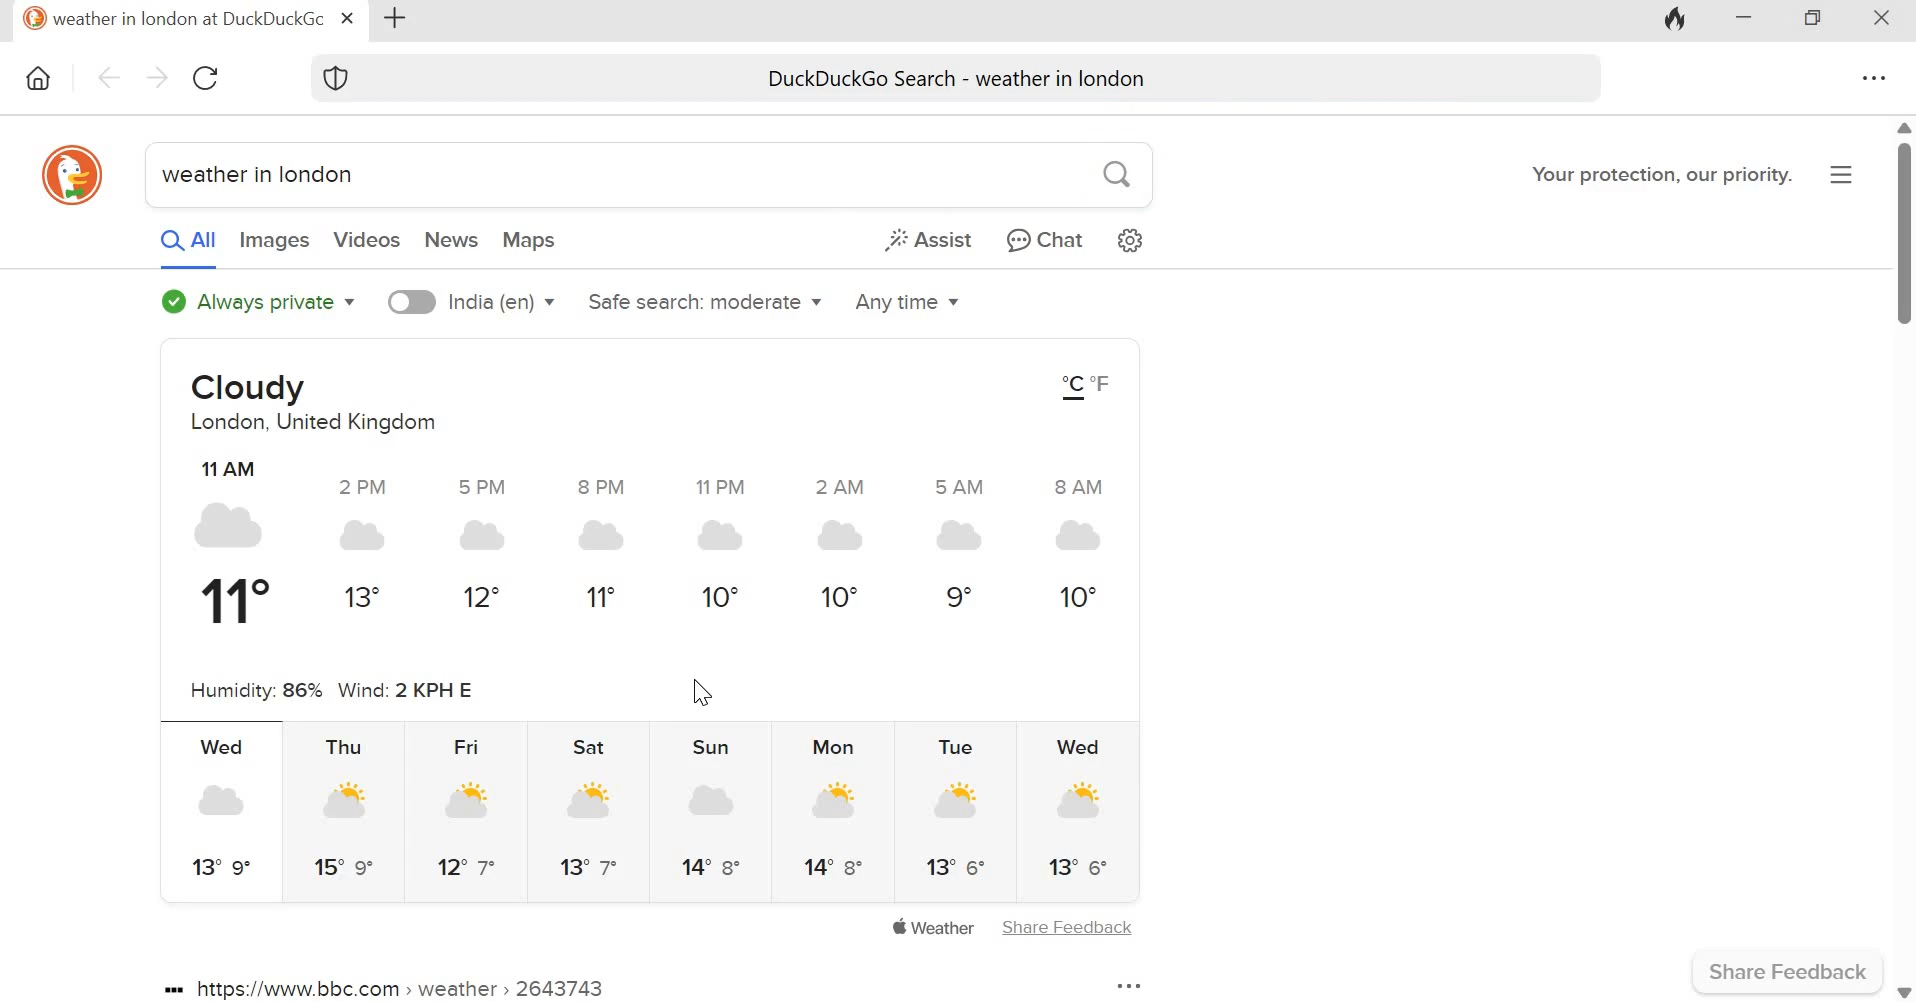 This screenshot has width=1916, height=1002. Describe the element at coordinates (362, 487) in the screenshot. I see `2 PM` at that location.